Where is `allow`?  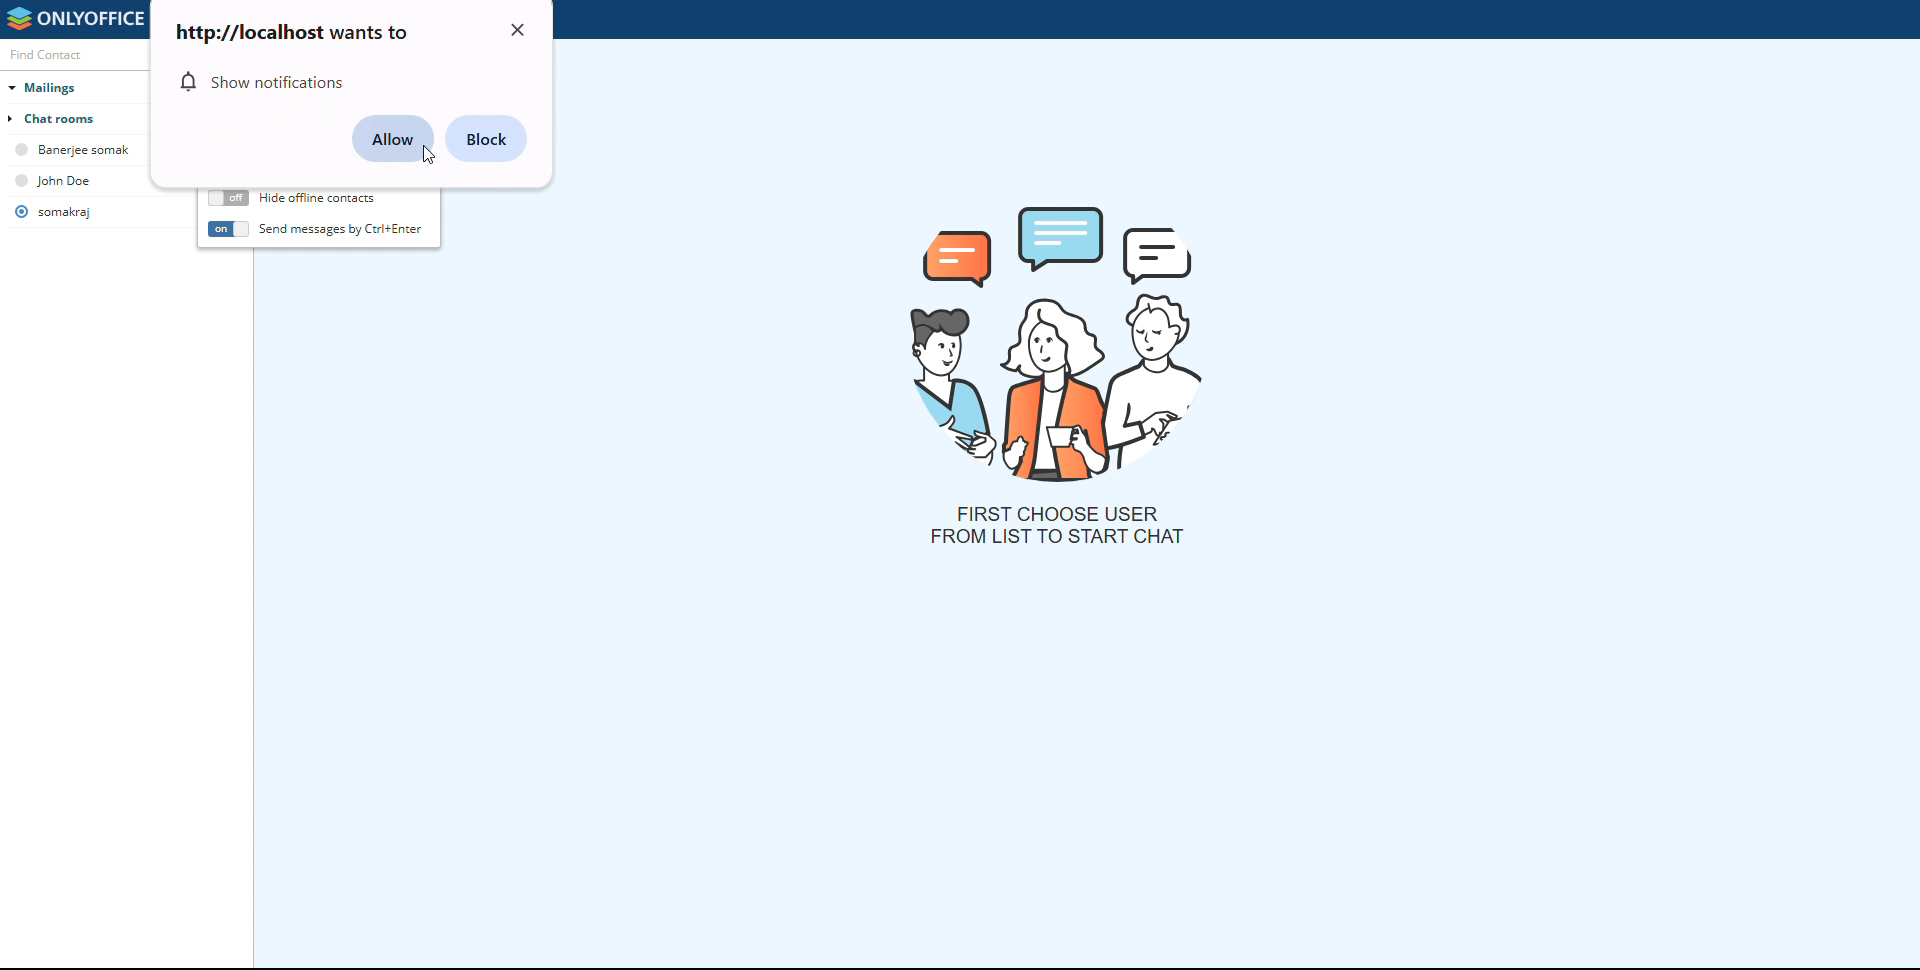 allow is located at coordinates (393, 139).